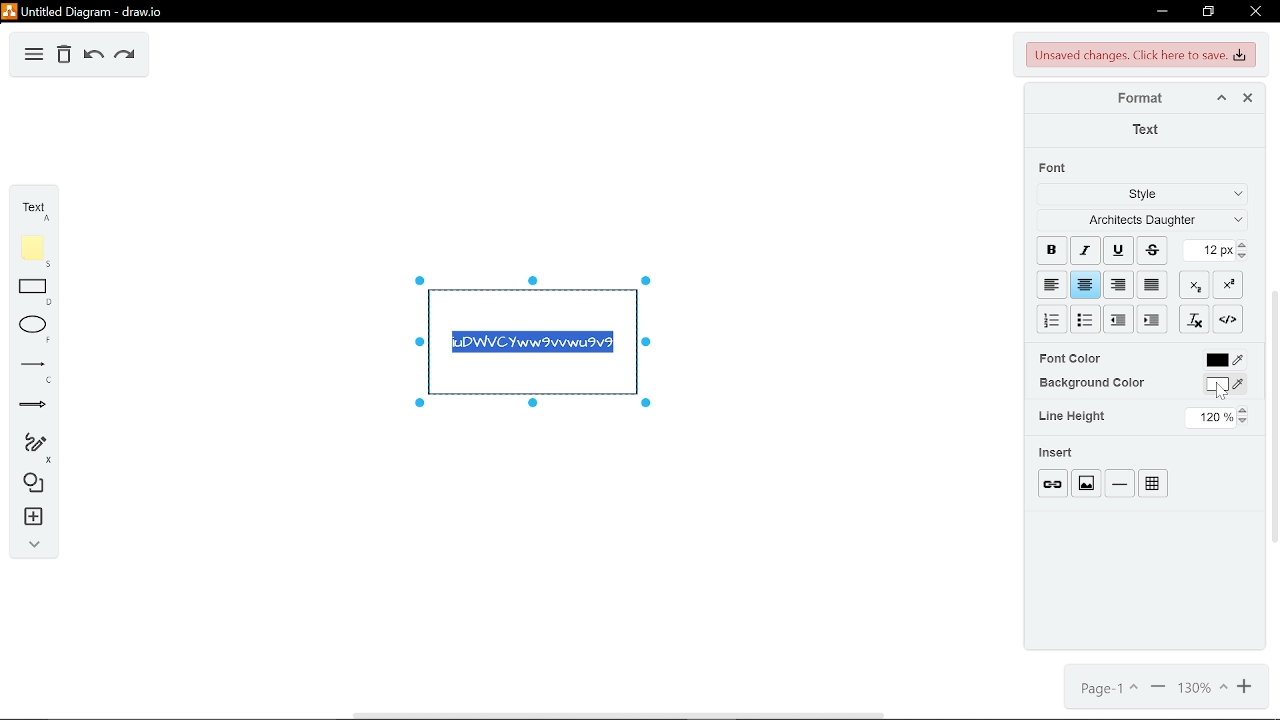 The height and width of the screenshot is (720, 1280). Describe the element at coordinates (1152, 320) in the screenshot. I see `decrease indent` at that location.